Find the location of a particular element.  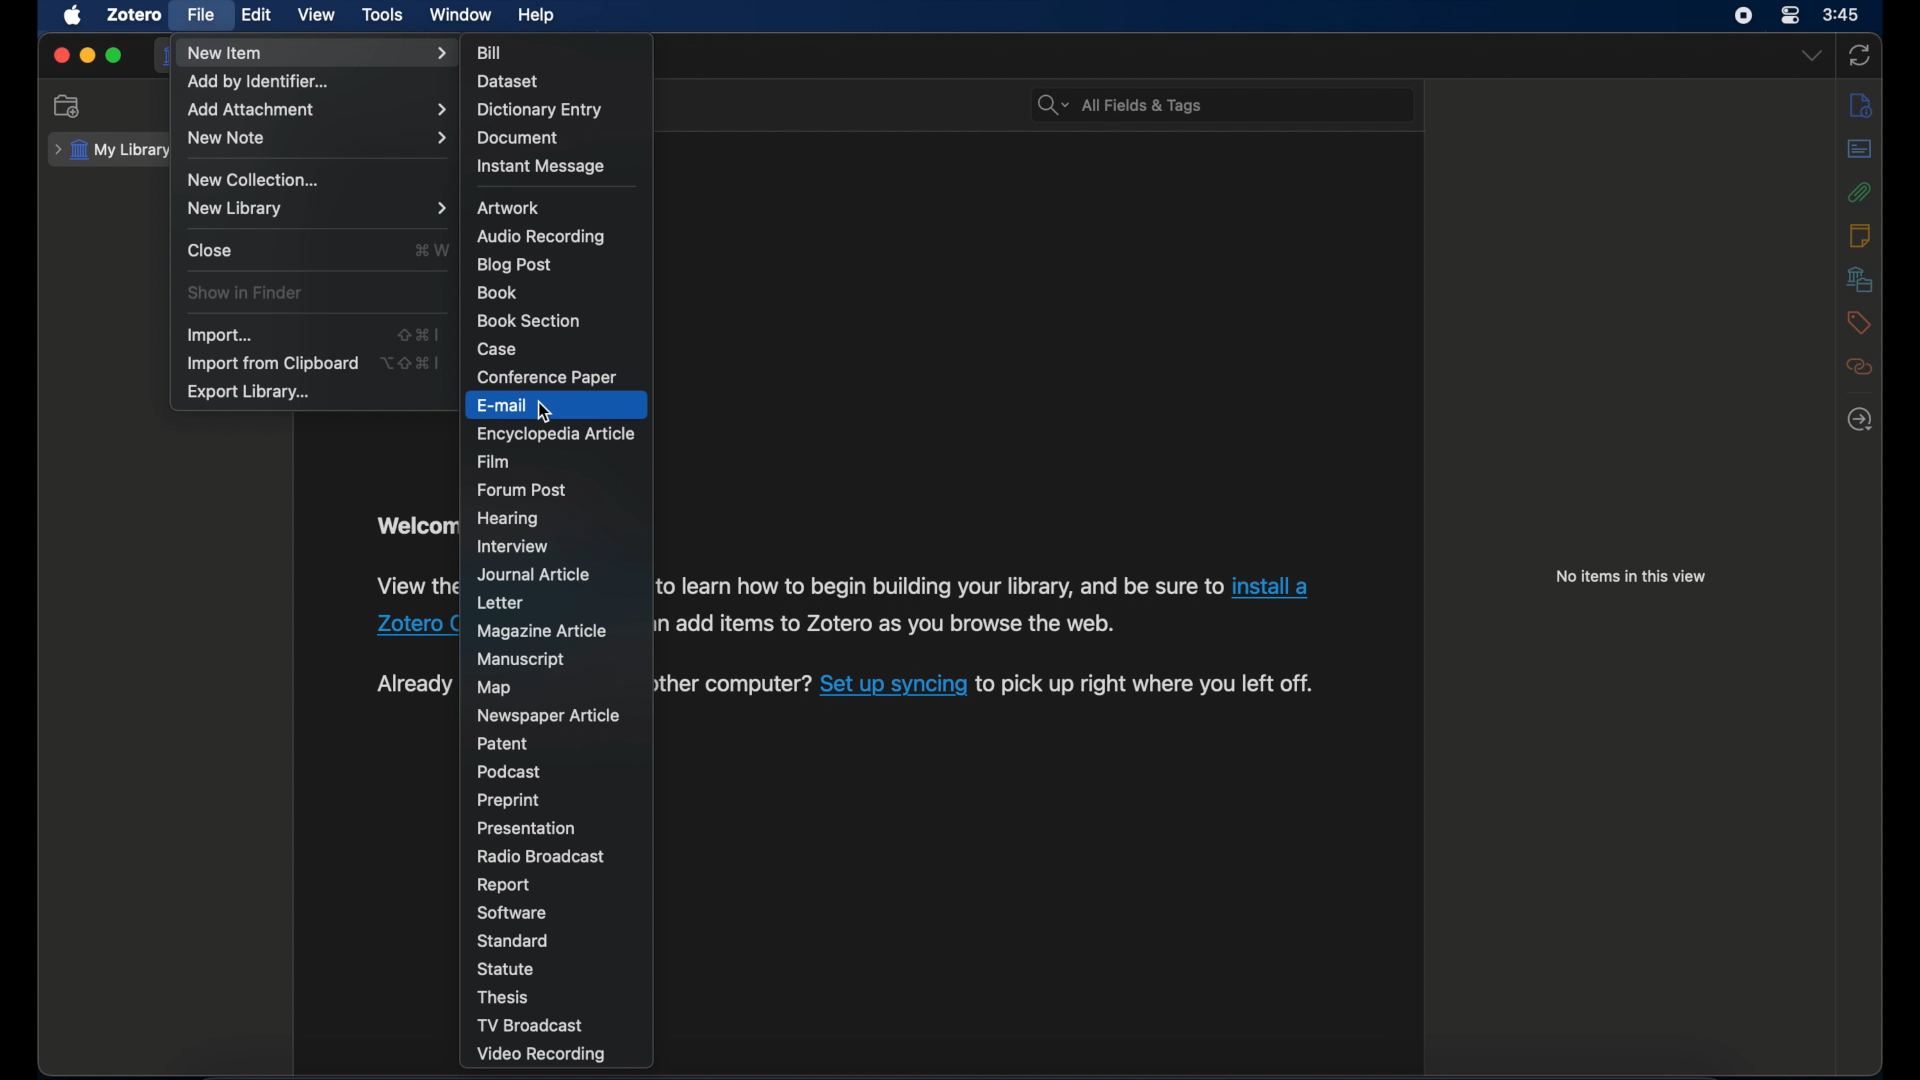

close is located at coordinates (60, 55).